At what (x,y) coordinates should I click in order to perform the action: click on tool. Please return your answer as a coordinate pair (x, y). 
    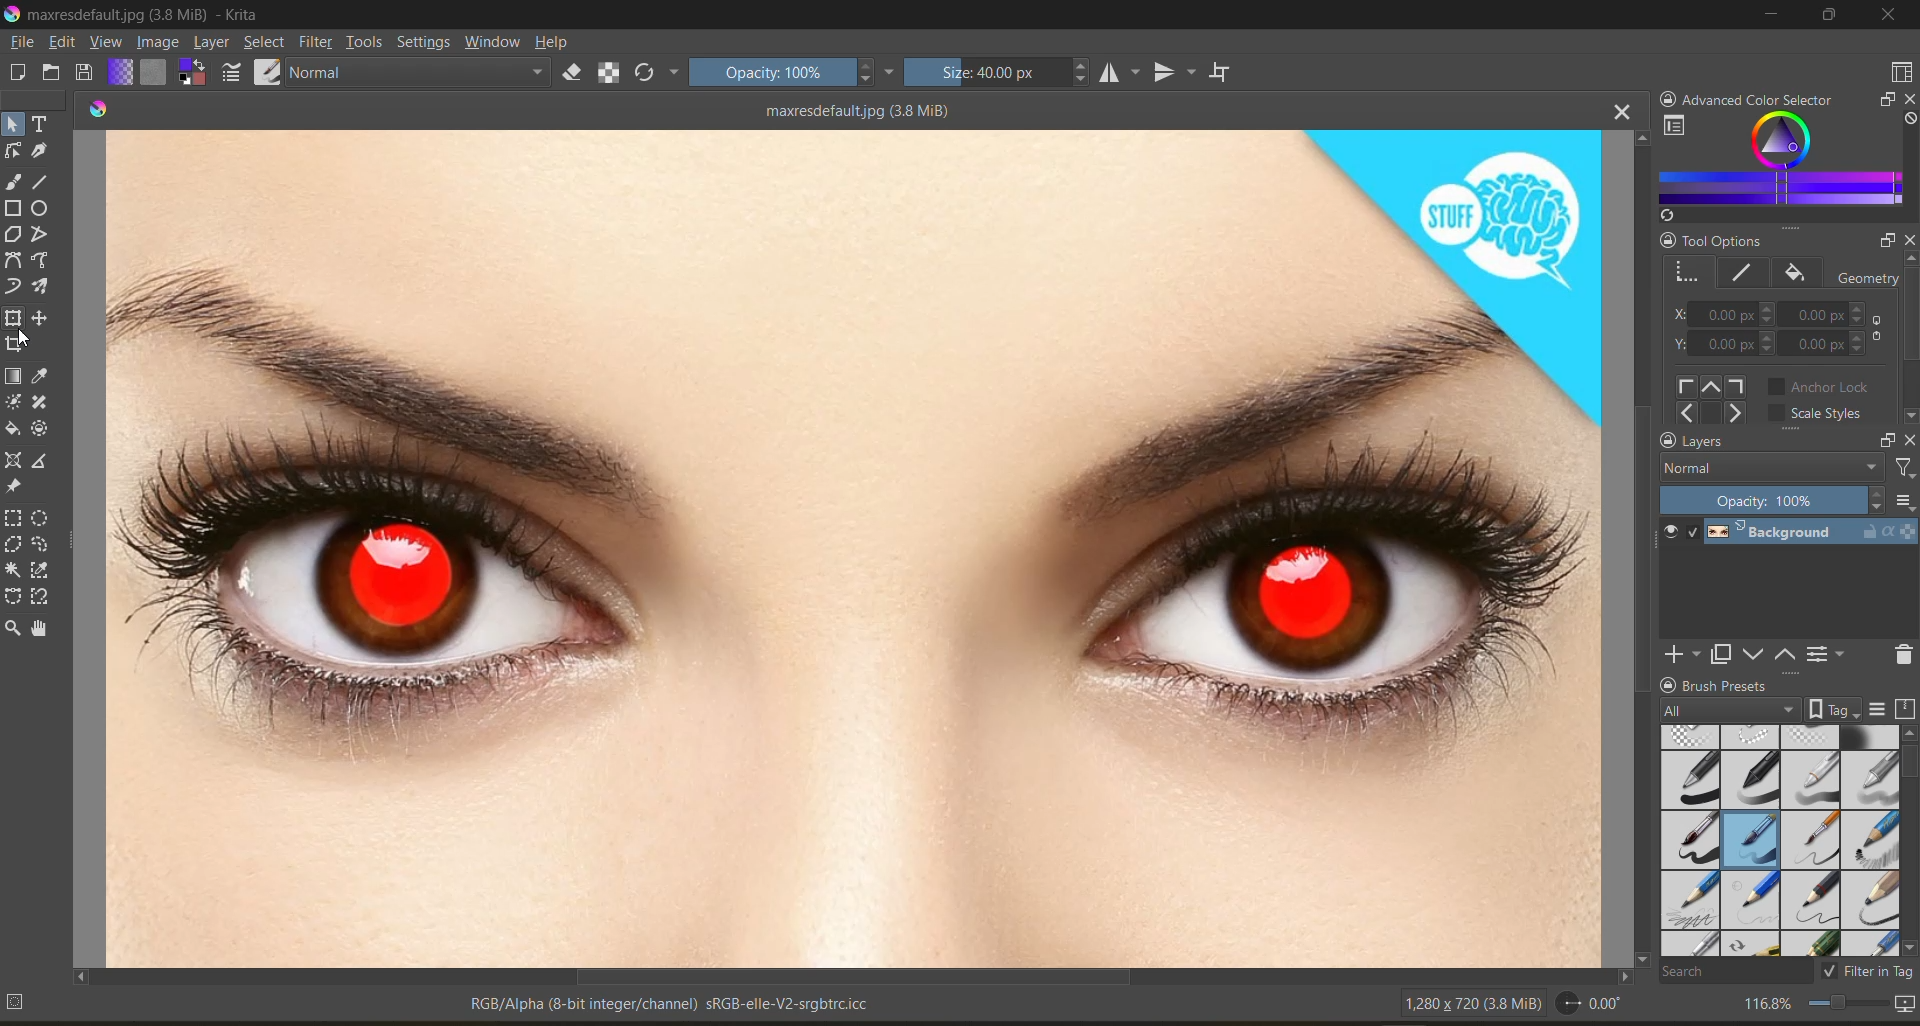
    Looking at the image, I should click on (12, 594).